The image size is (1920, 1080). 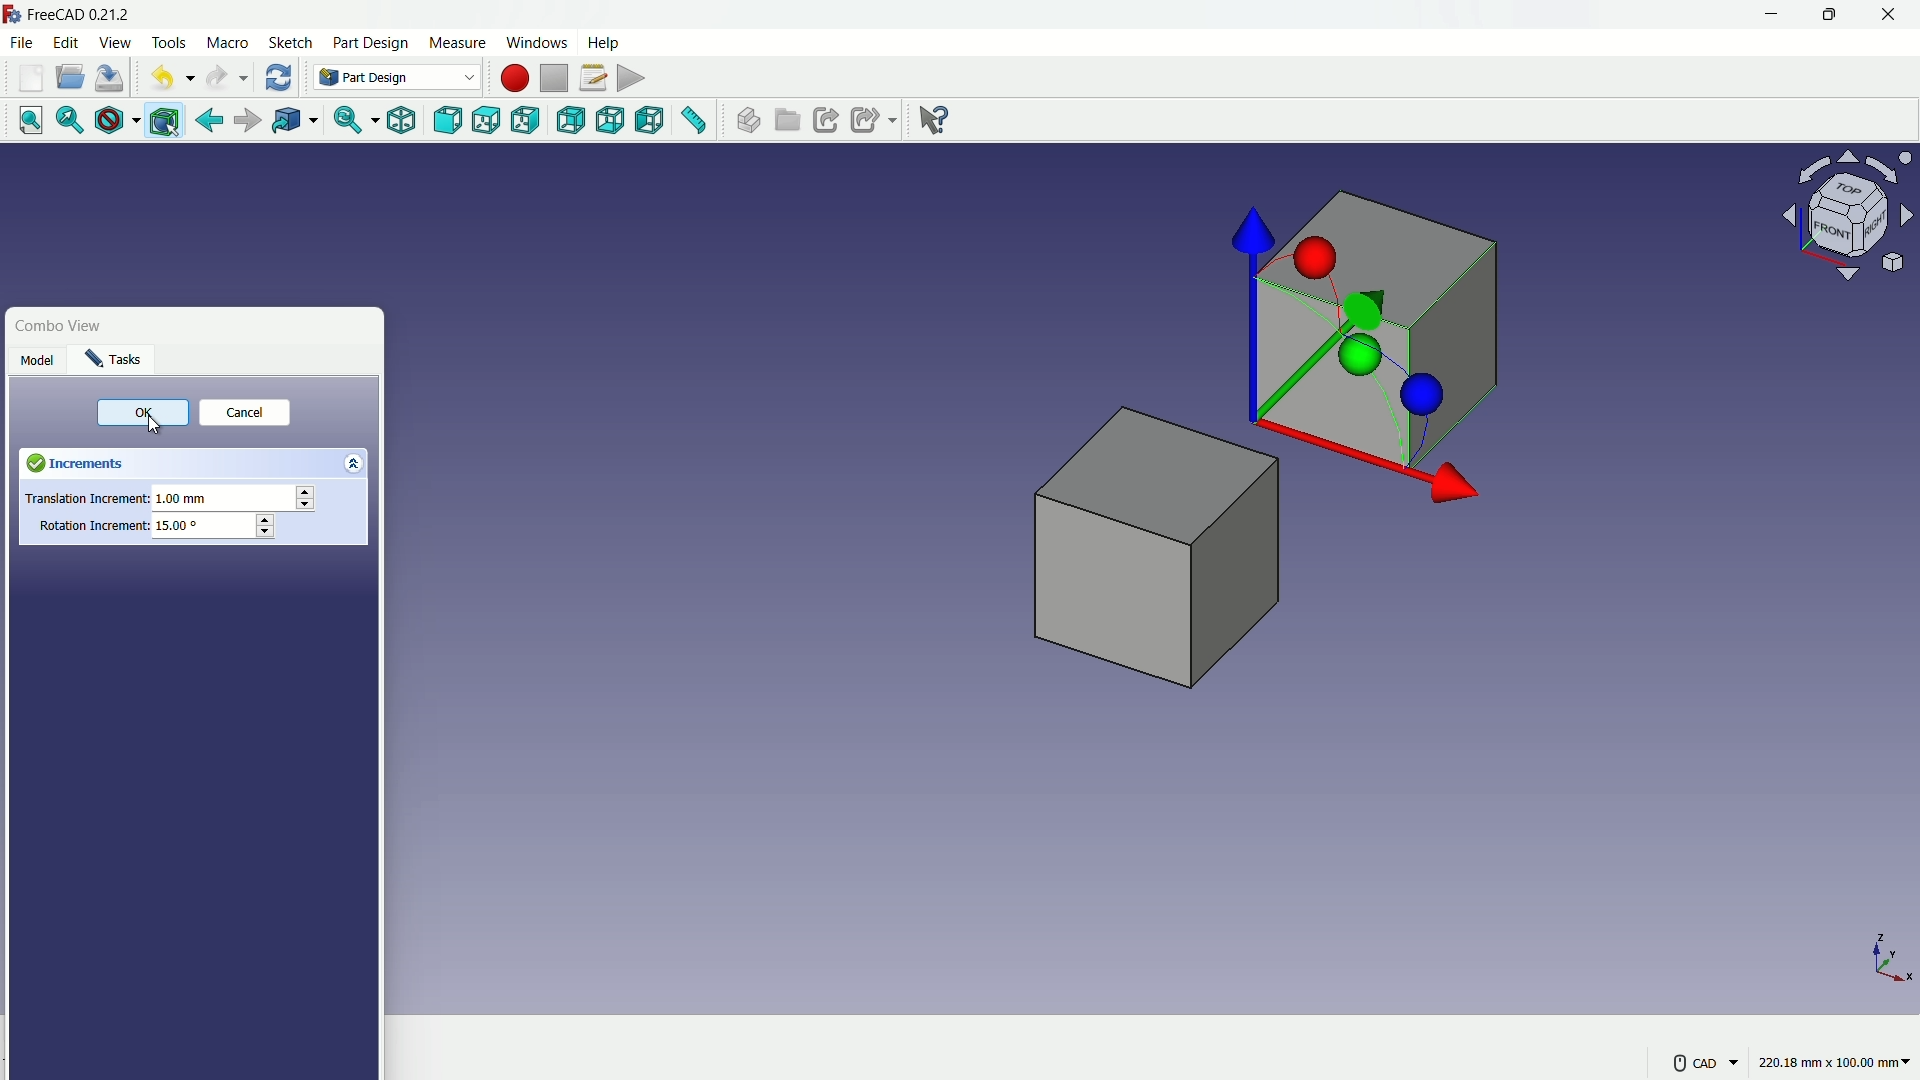 I want to click on Rotation Increment:, so click(x=92, y=526).